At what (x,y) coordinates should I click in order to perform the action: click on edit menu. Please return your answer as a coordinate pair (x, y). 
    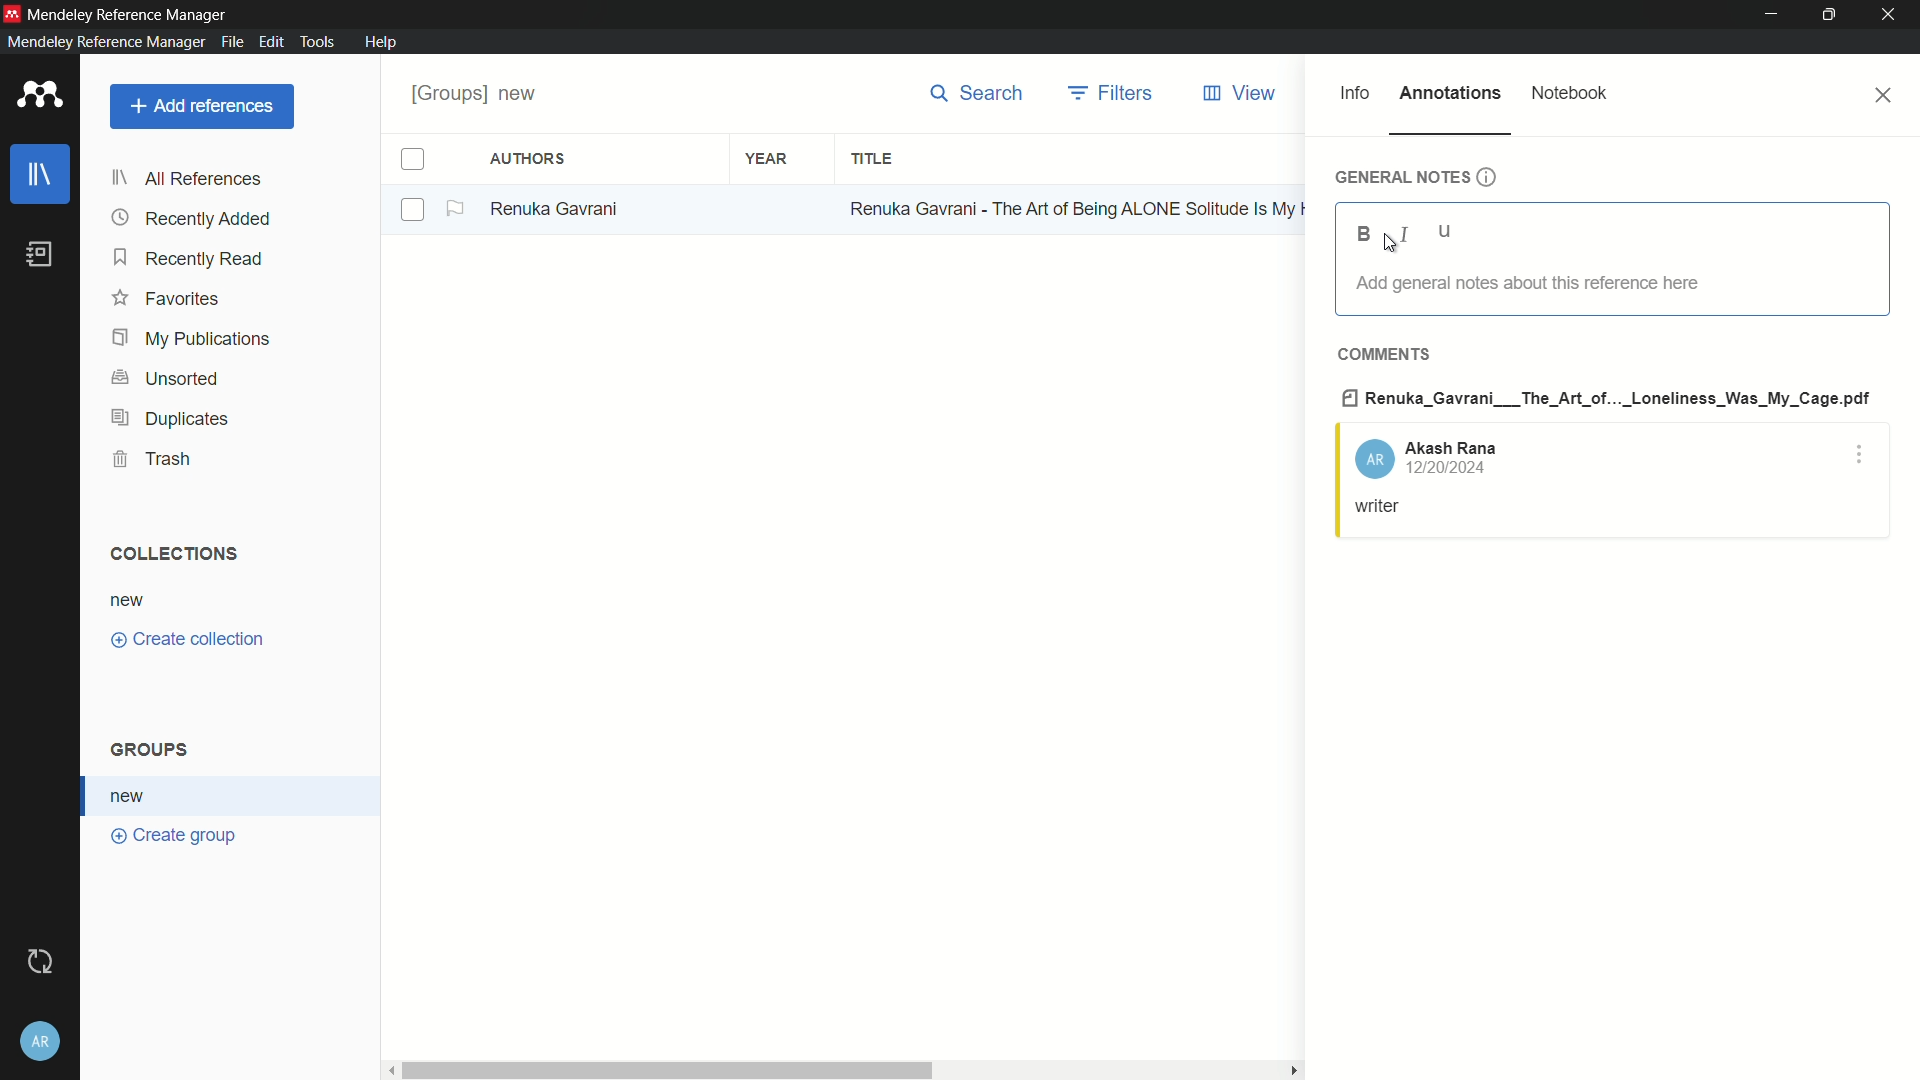
    Looking at the image, I should click on (271, 42).